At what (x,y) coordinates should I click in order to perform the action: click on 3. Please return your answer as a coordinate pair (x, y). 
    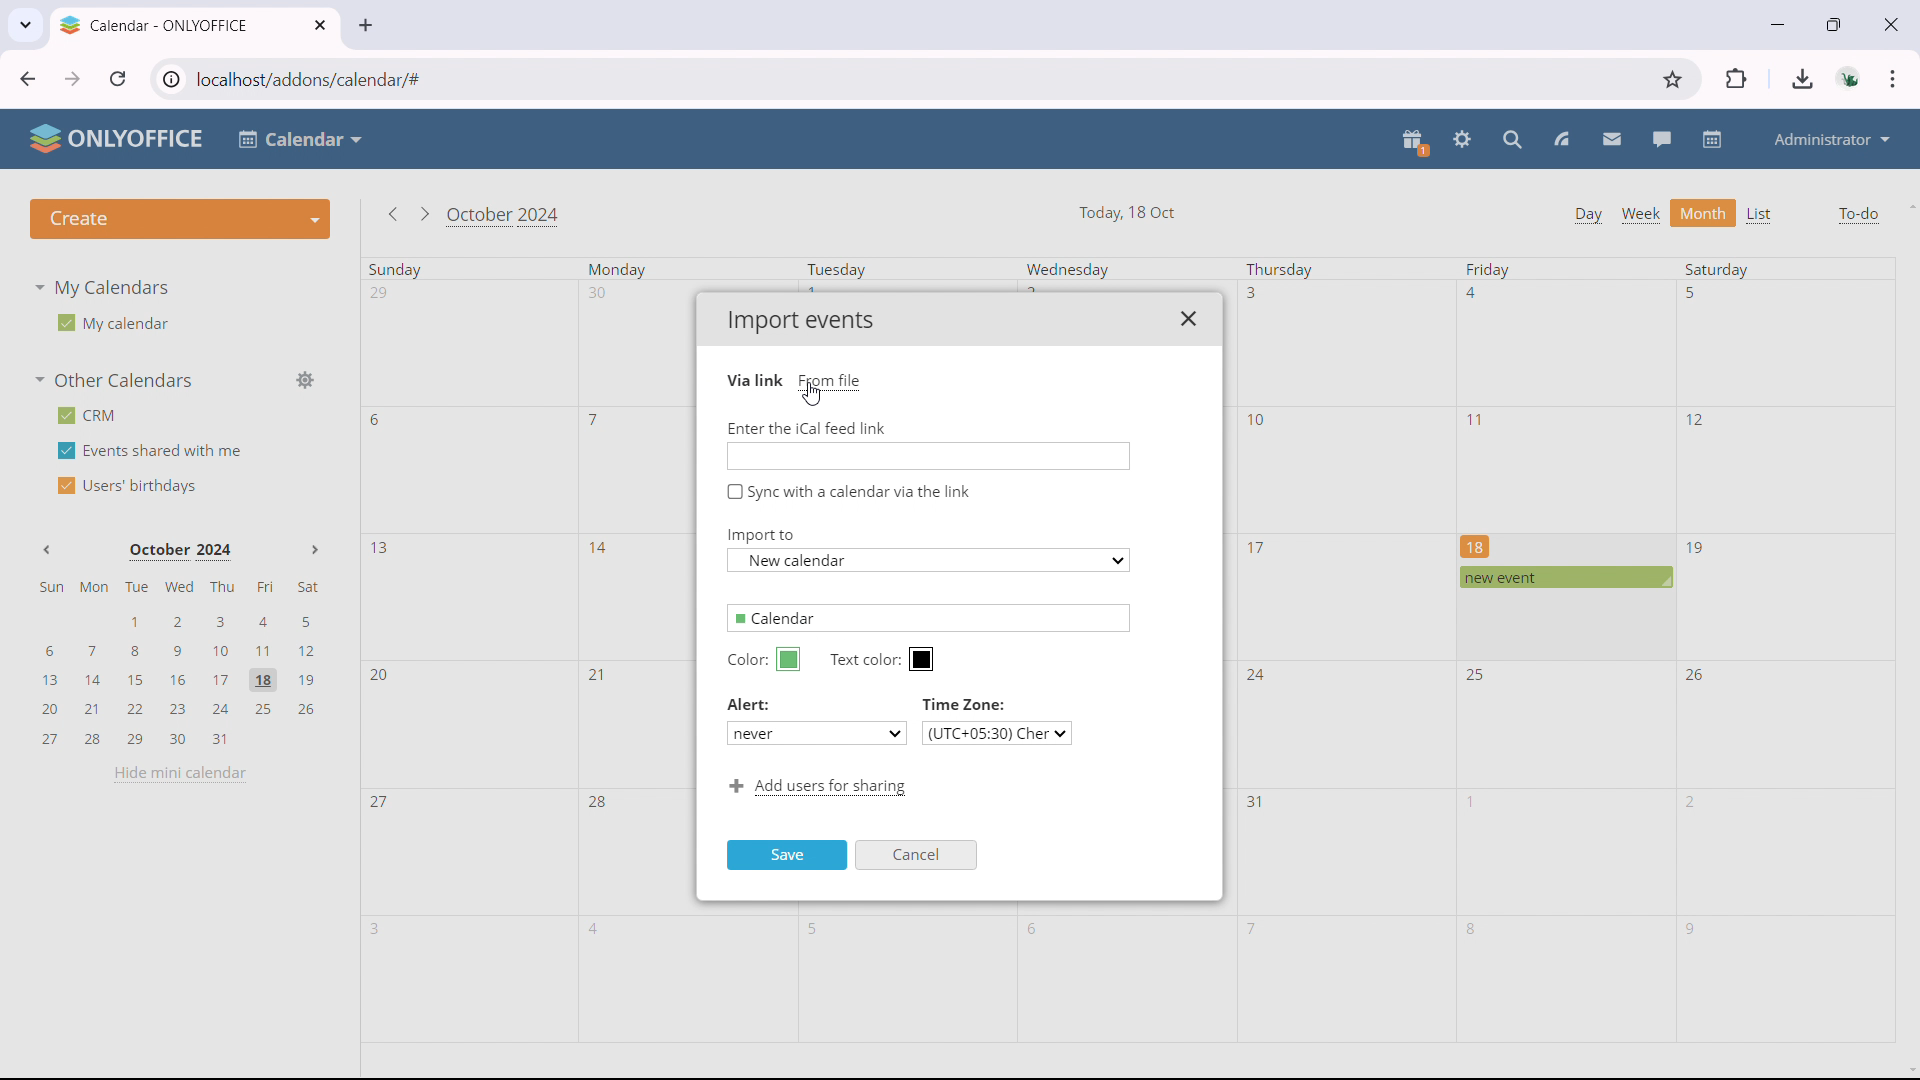
    Looking at the image, I should click on (1252, 292).